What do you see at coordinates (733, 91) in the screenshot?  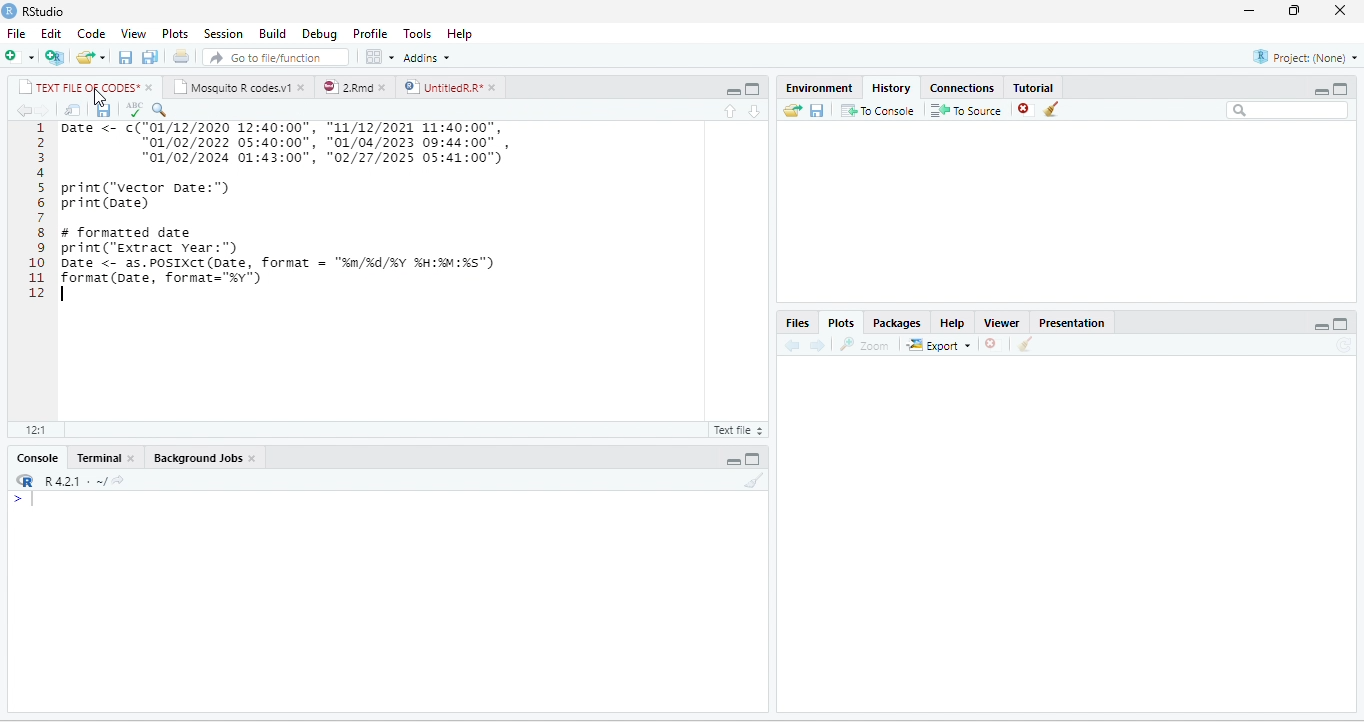 I see `minimize` at bounding box center [733, 91].